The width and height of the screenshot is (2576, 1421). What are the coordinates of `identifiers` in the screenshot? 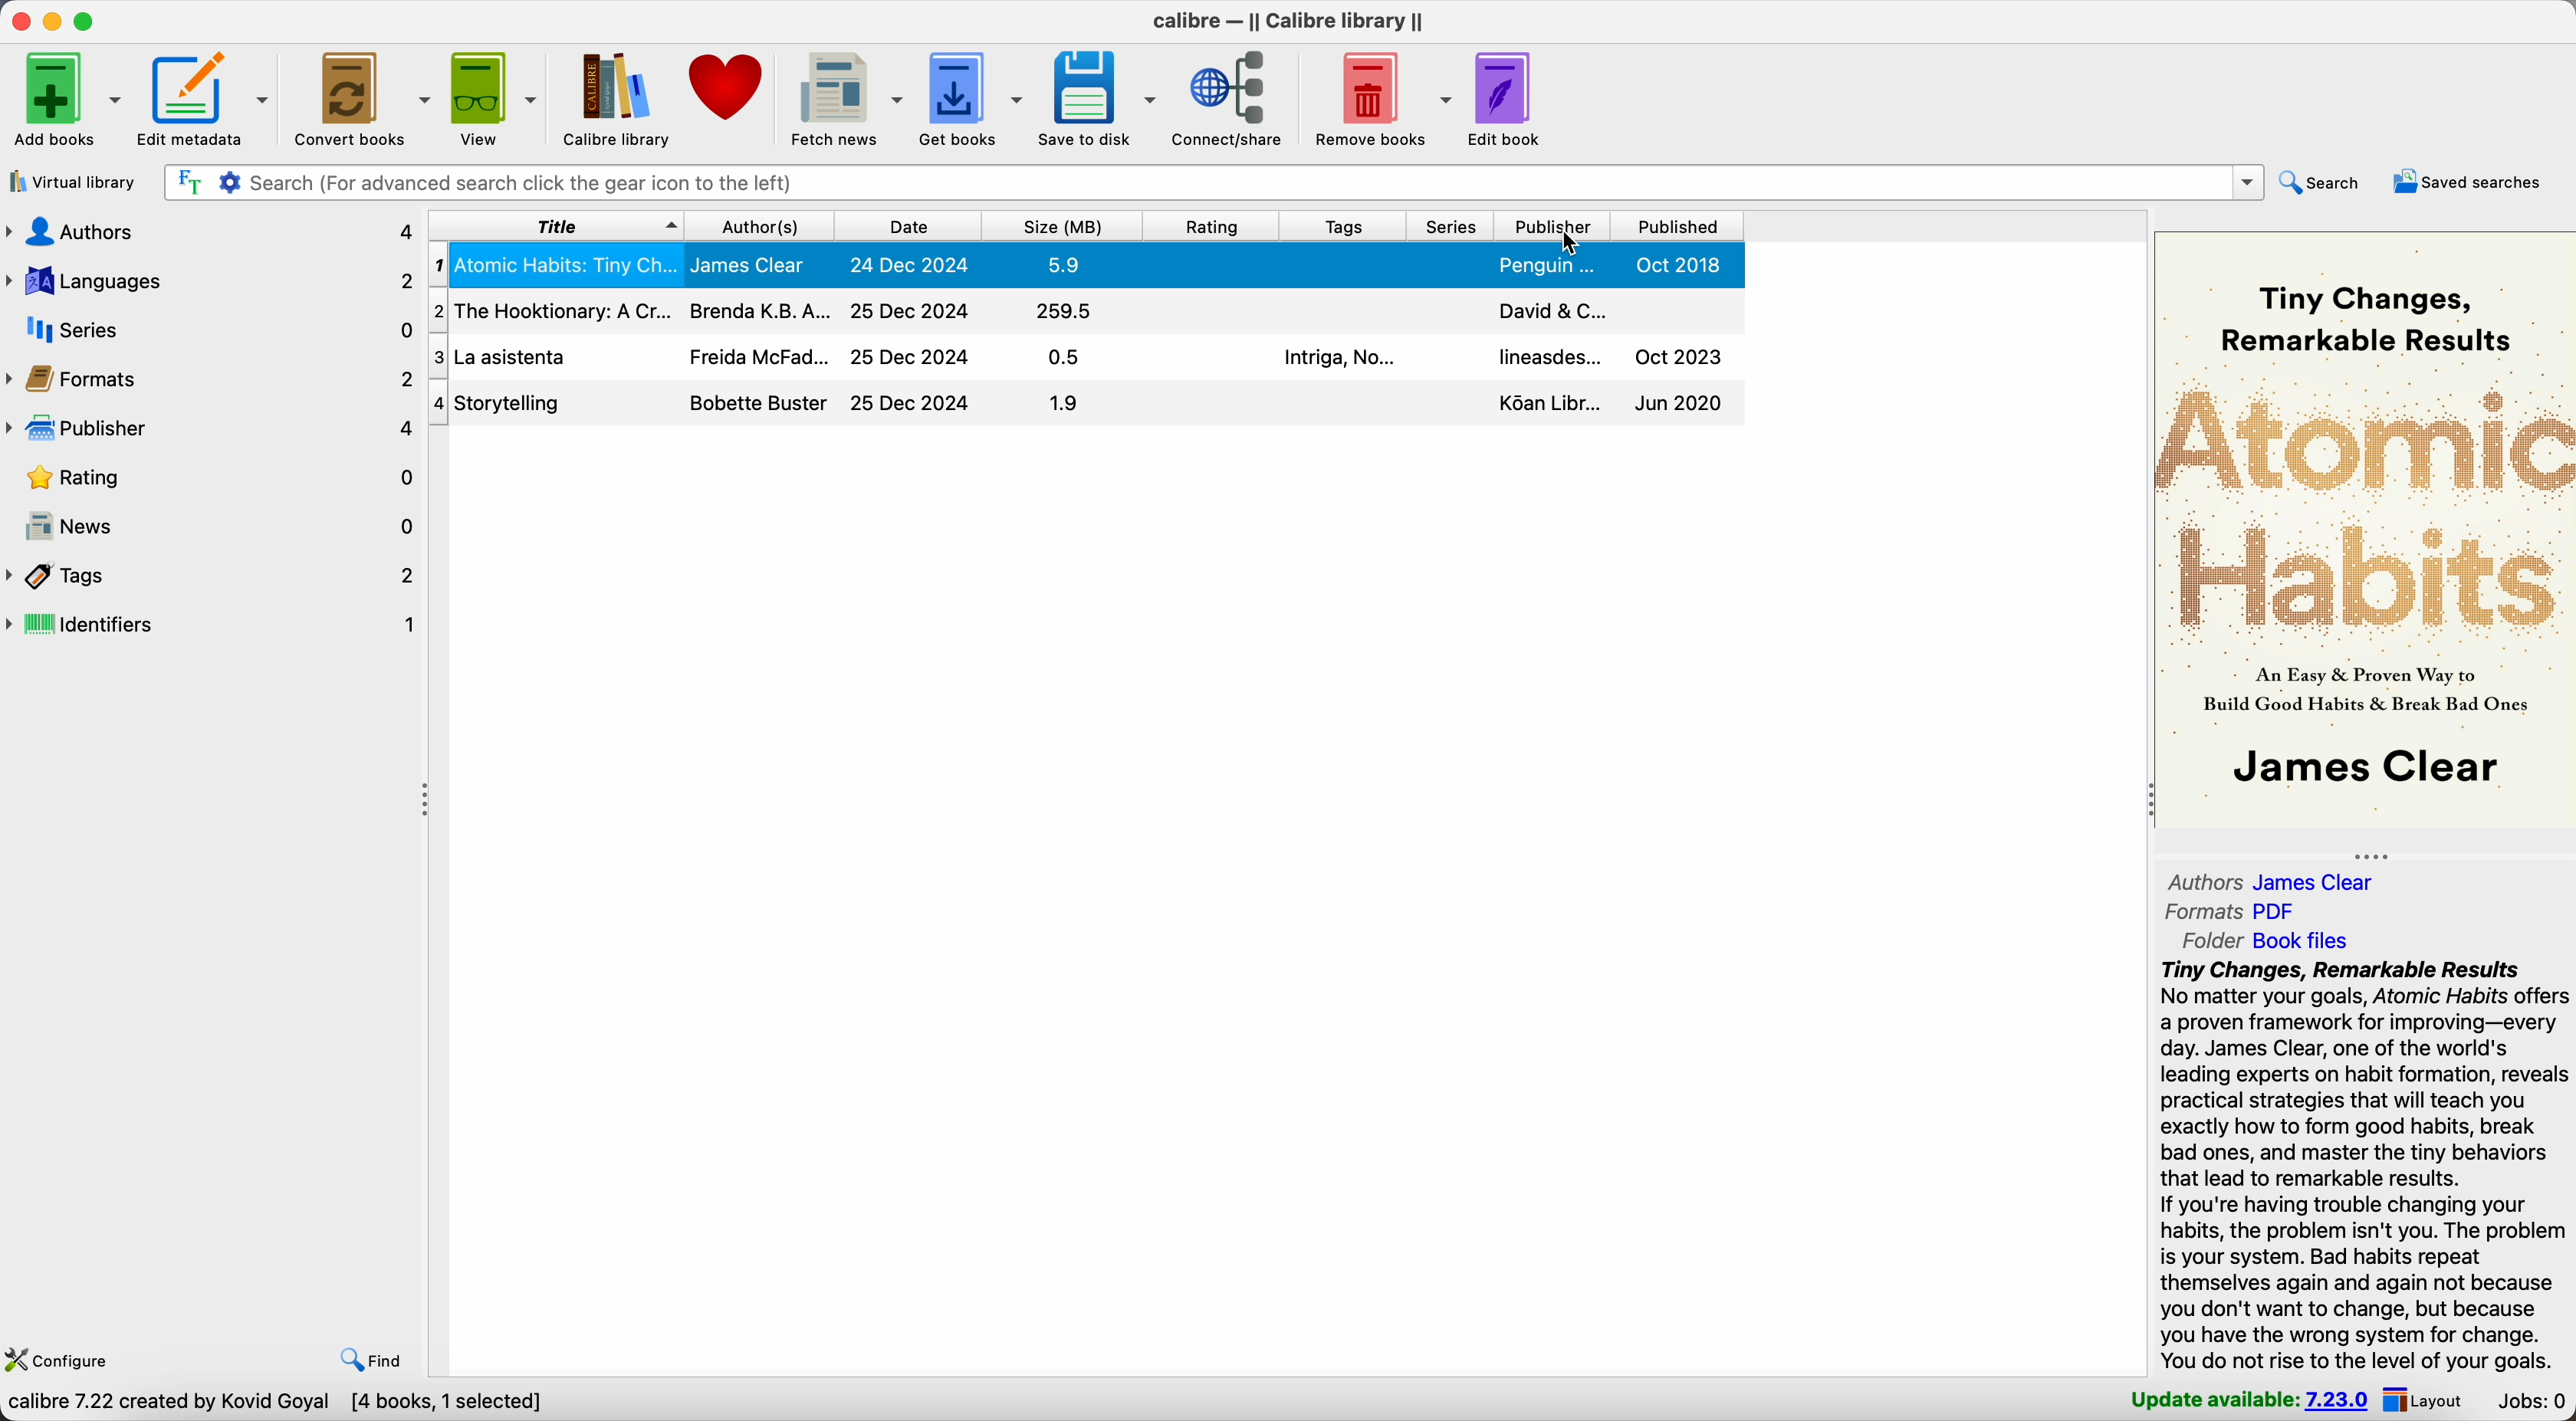 It's located at (214, 626).